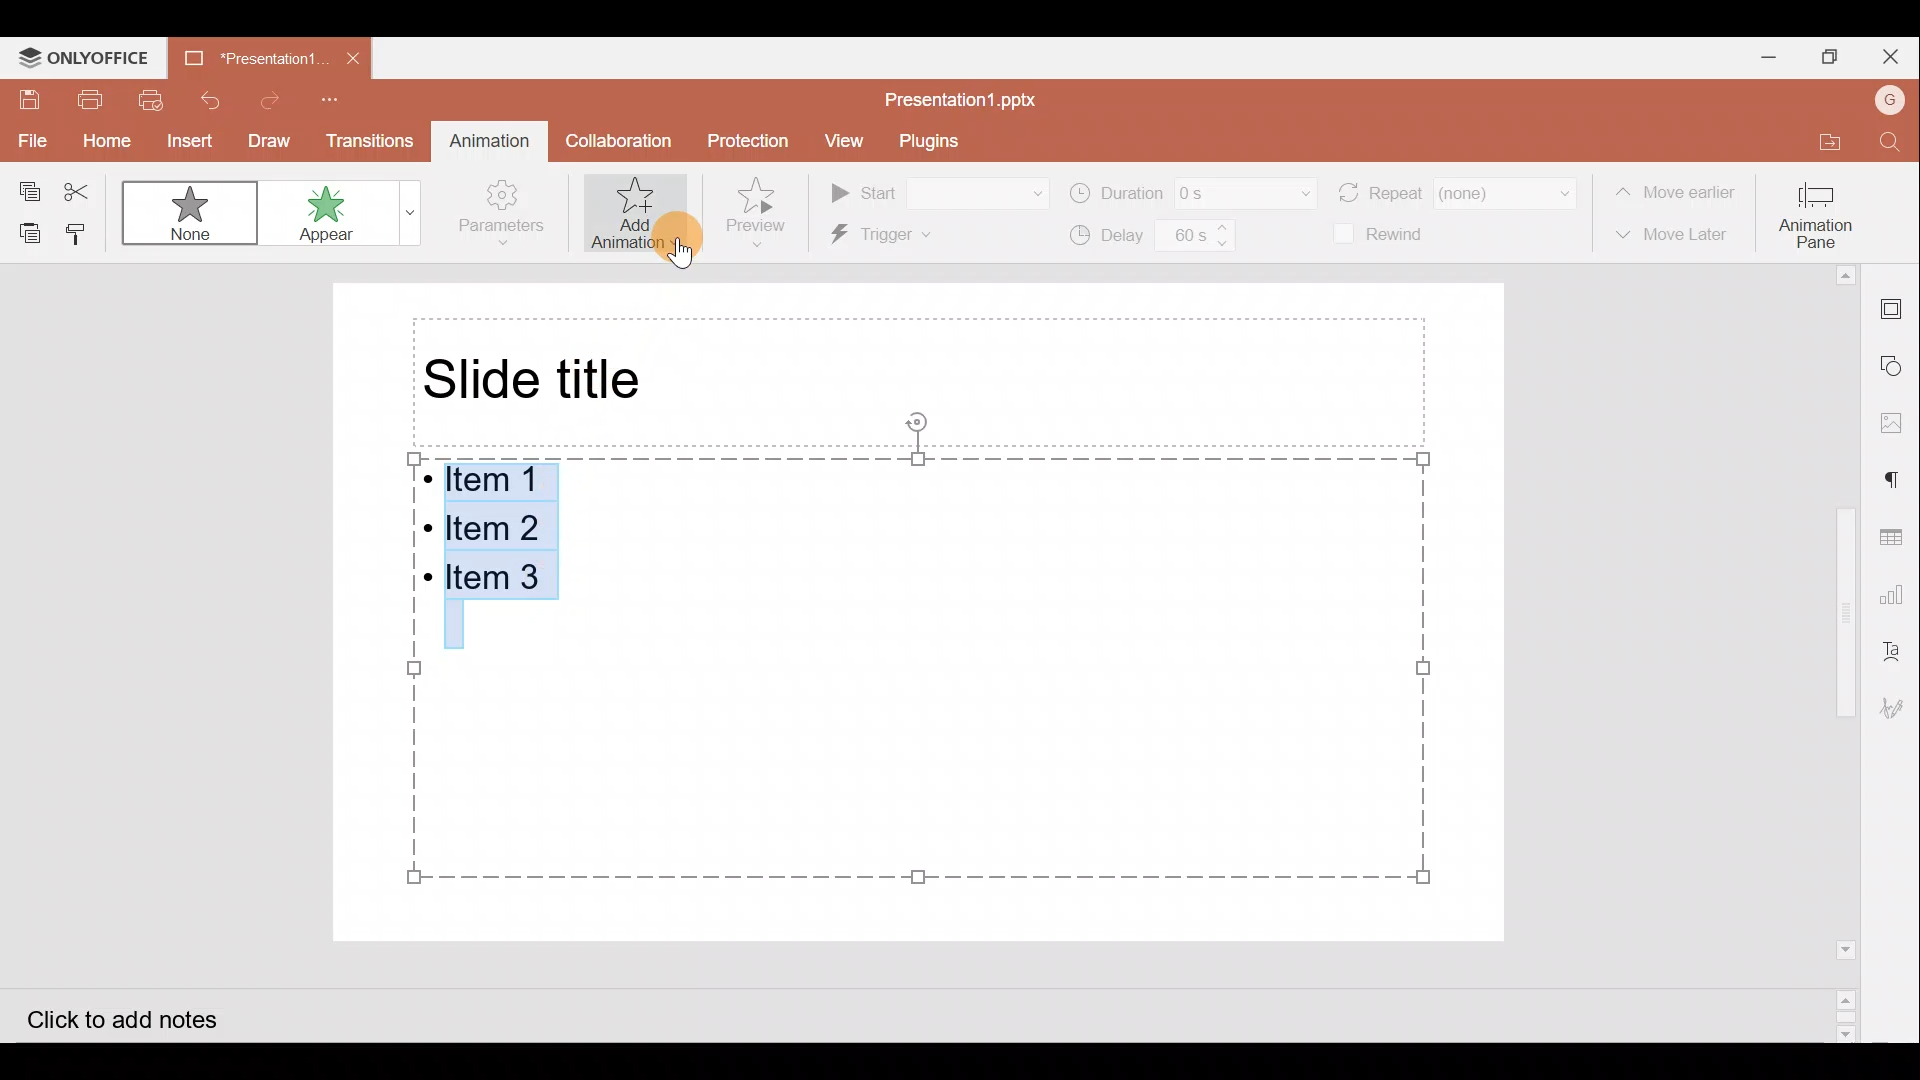  What do you see at coordinates (1818, 133) in the screenshot?
I see `Open file location` at bounding box center [1818, 133].